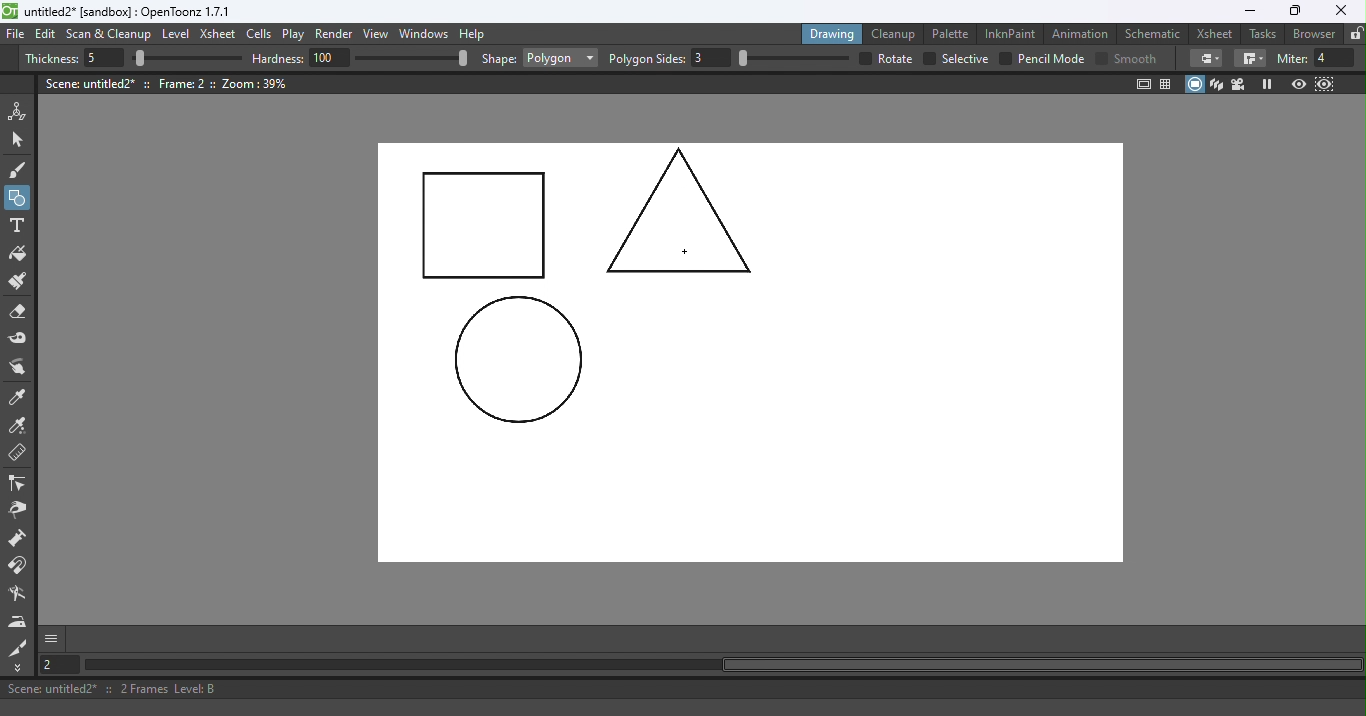  Describe the element at coordinates (21, 427) in the screenshot. I see `RGB picker tool` at that location.